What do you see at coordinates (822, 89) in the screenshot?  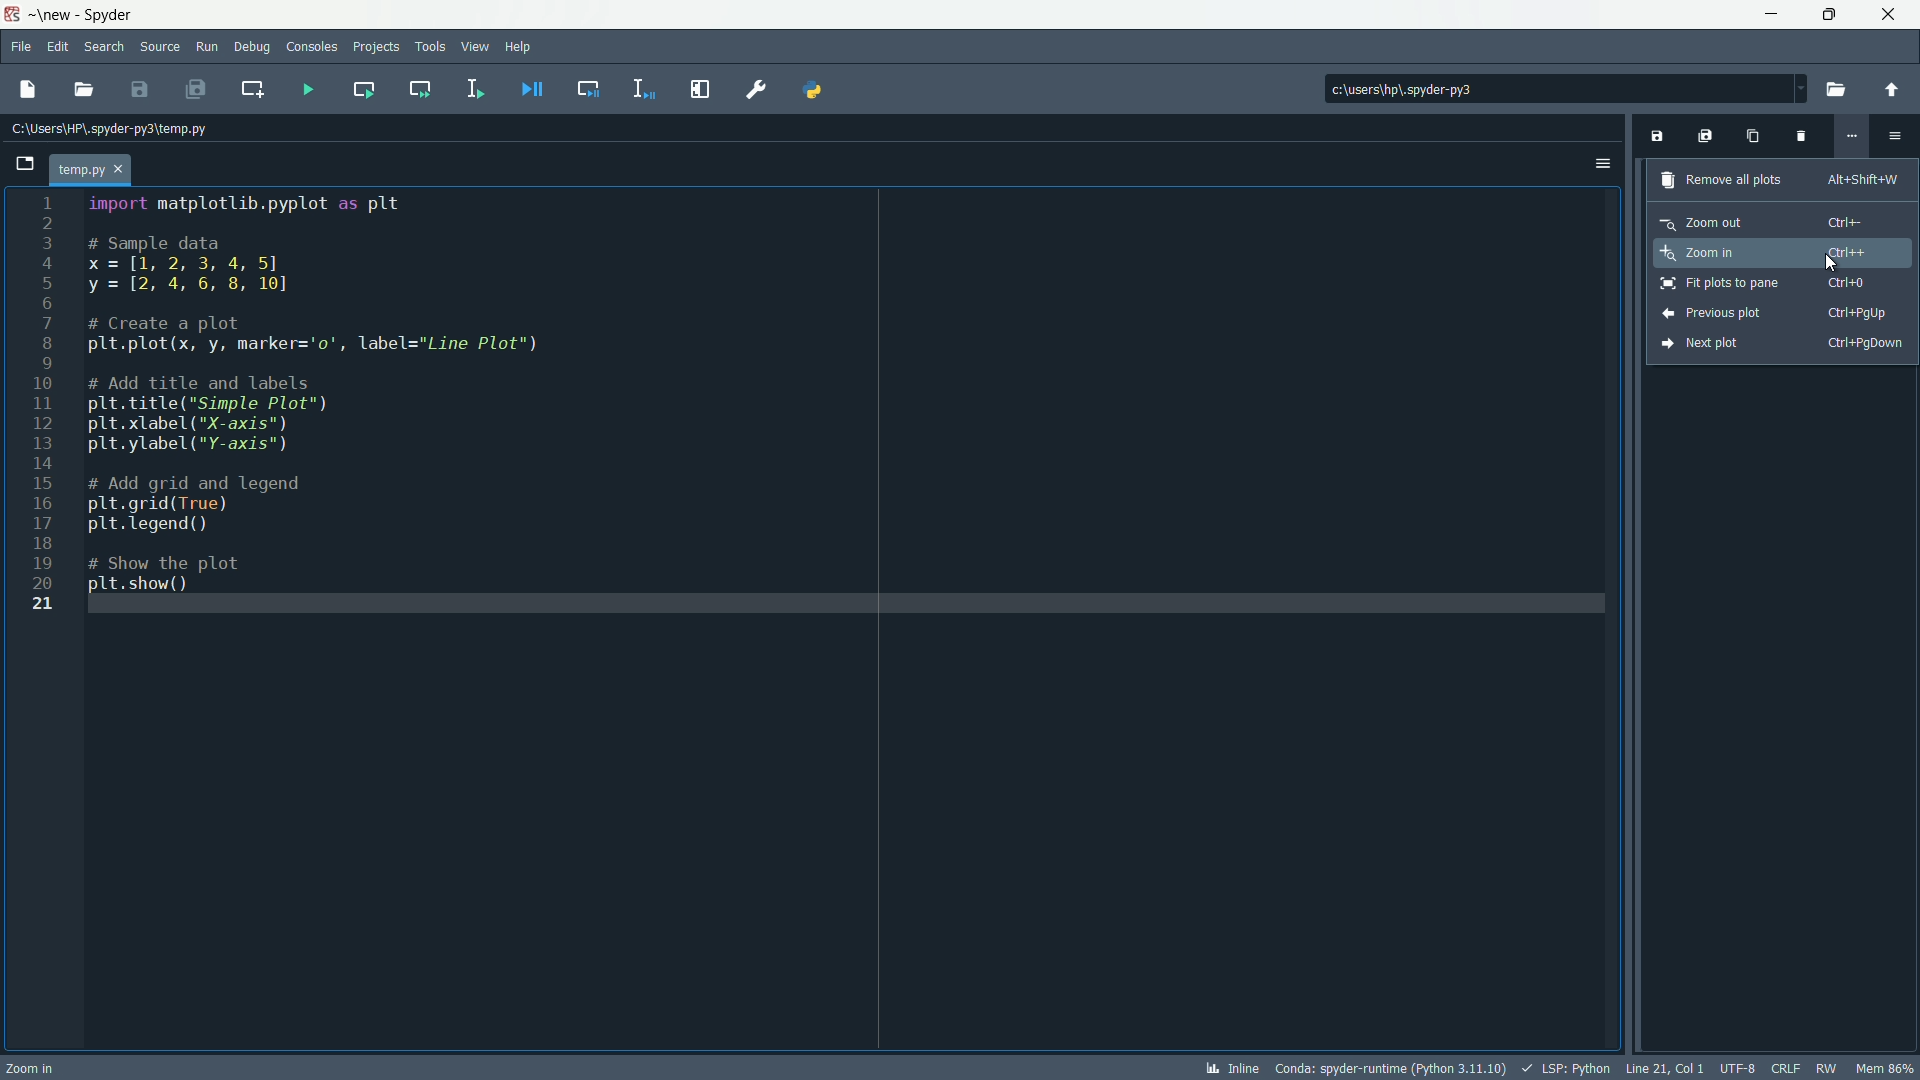 I see `PYTHONPATH manager` at bounding box center [822, 89].